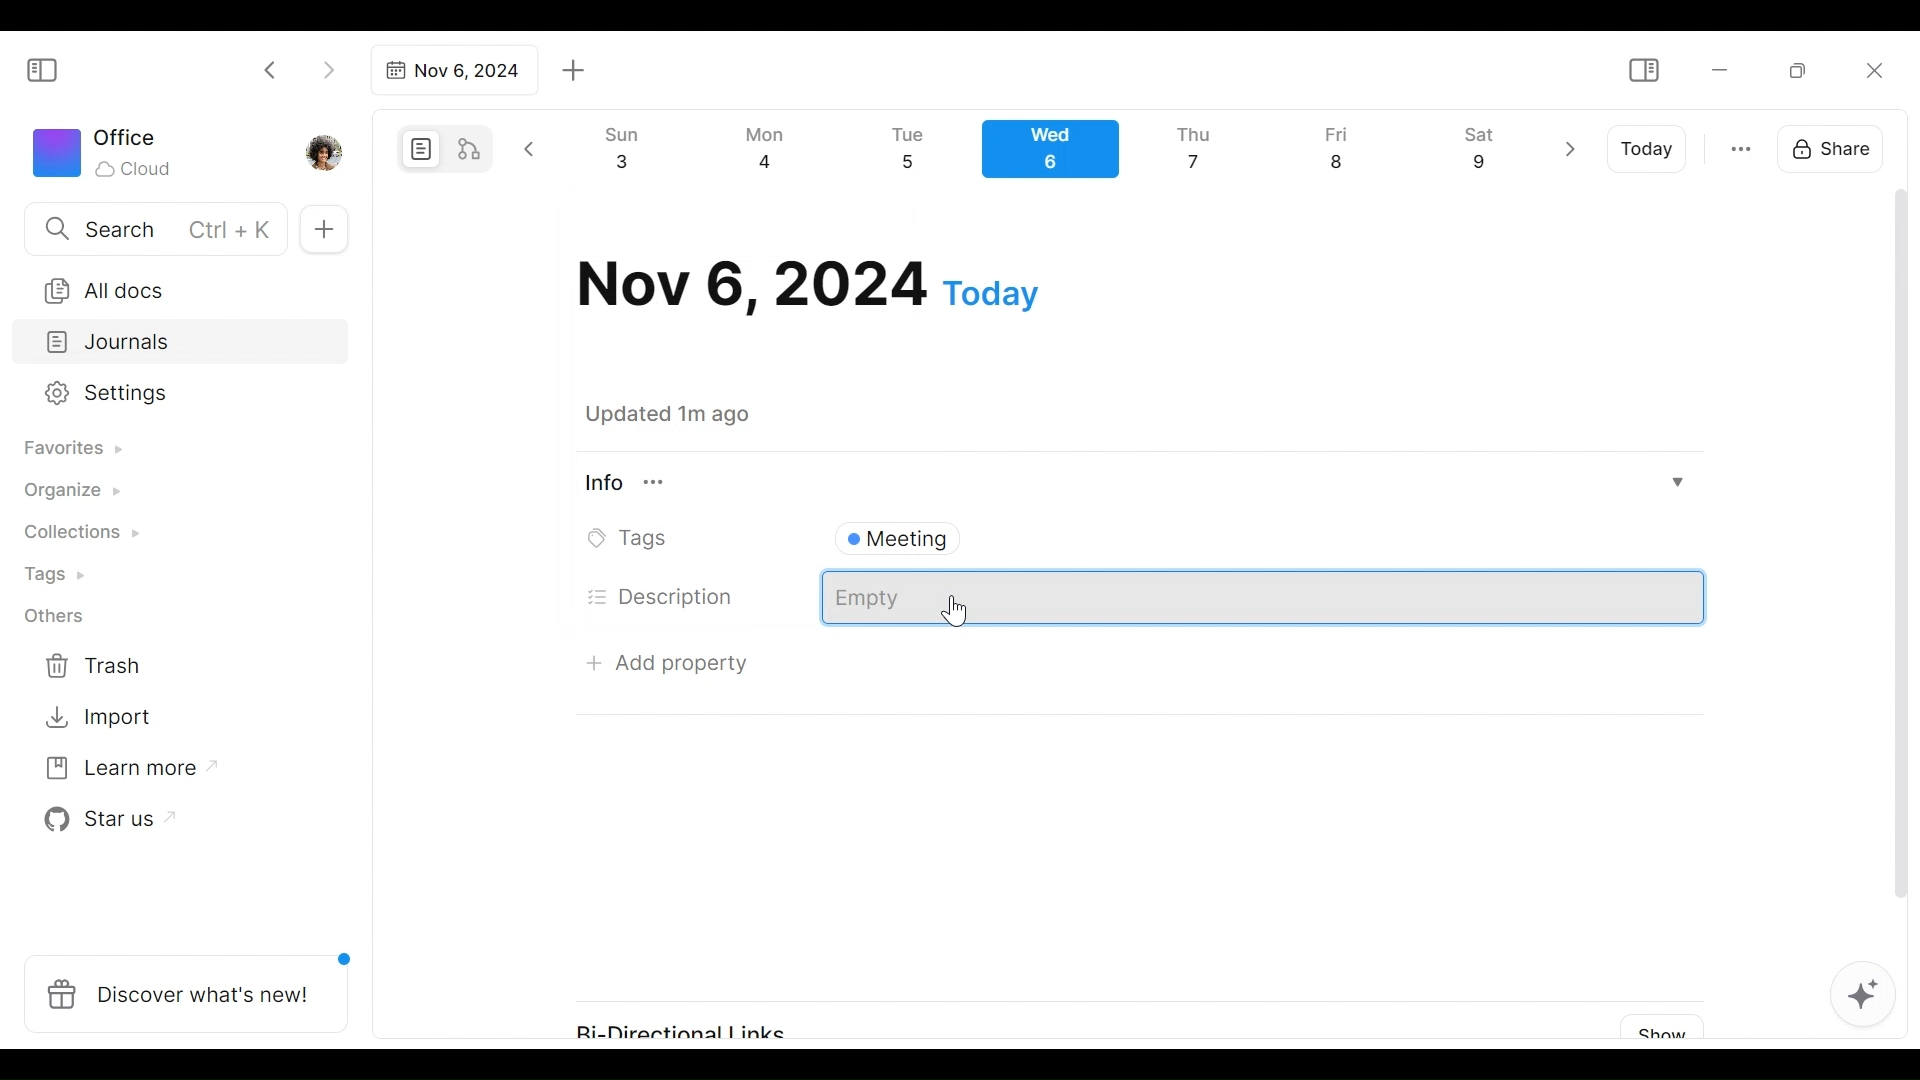 This screenshot has width=1920, height=1080. Describe the element at coordinates (194, 983) in the screenshot. I see `Discover what's new` at that location.